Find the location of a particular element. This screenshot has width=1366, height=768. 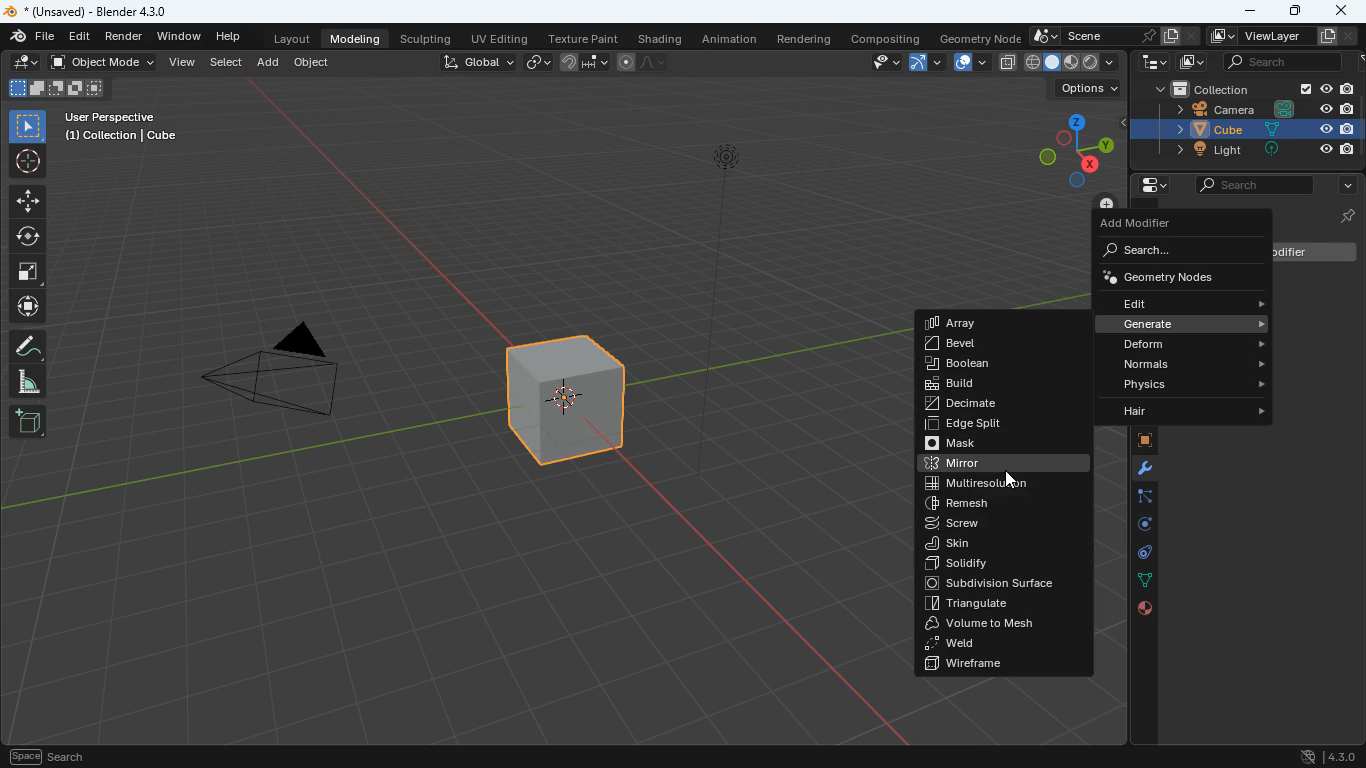

decimate is located at coordinates (1001, 403).